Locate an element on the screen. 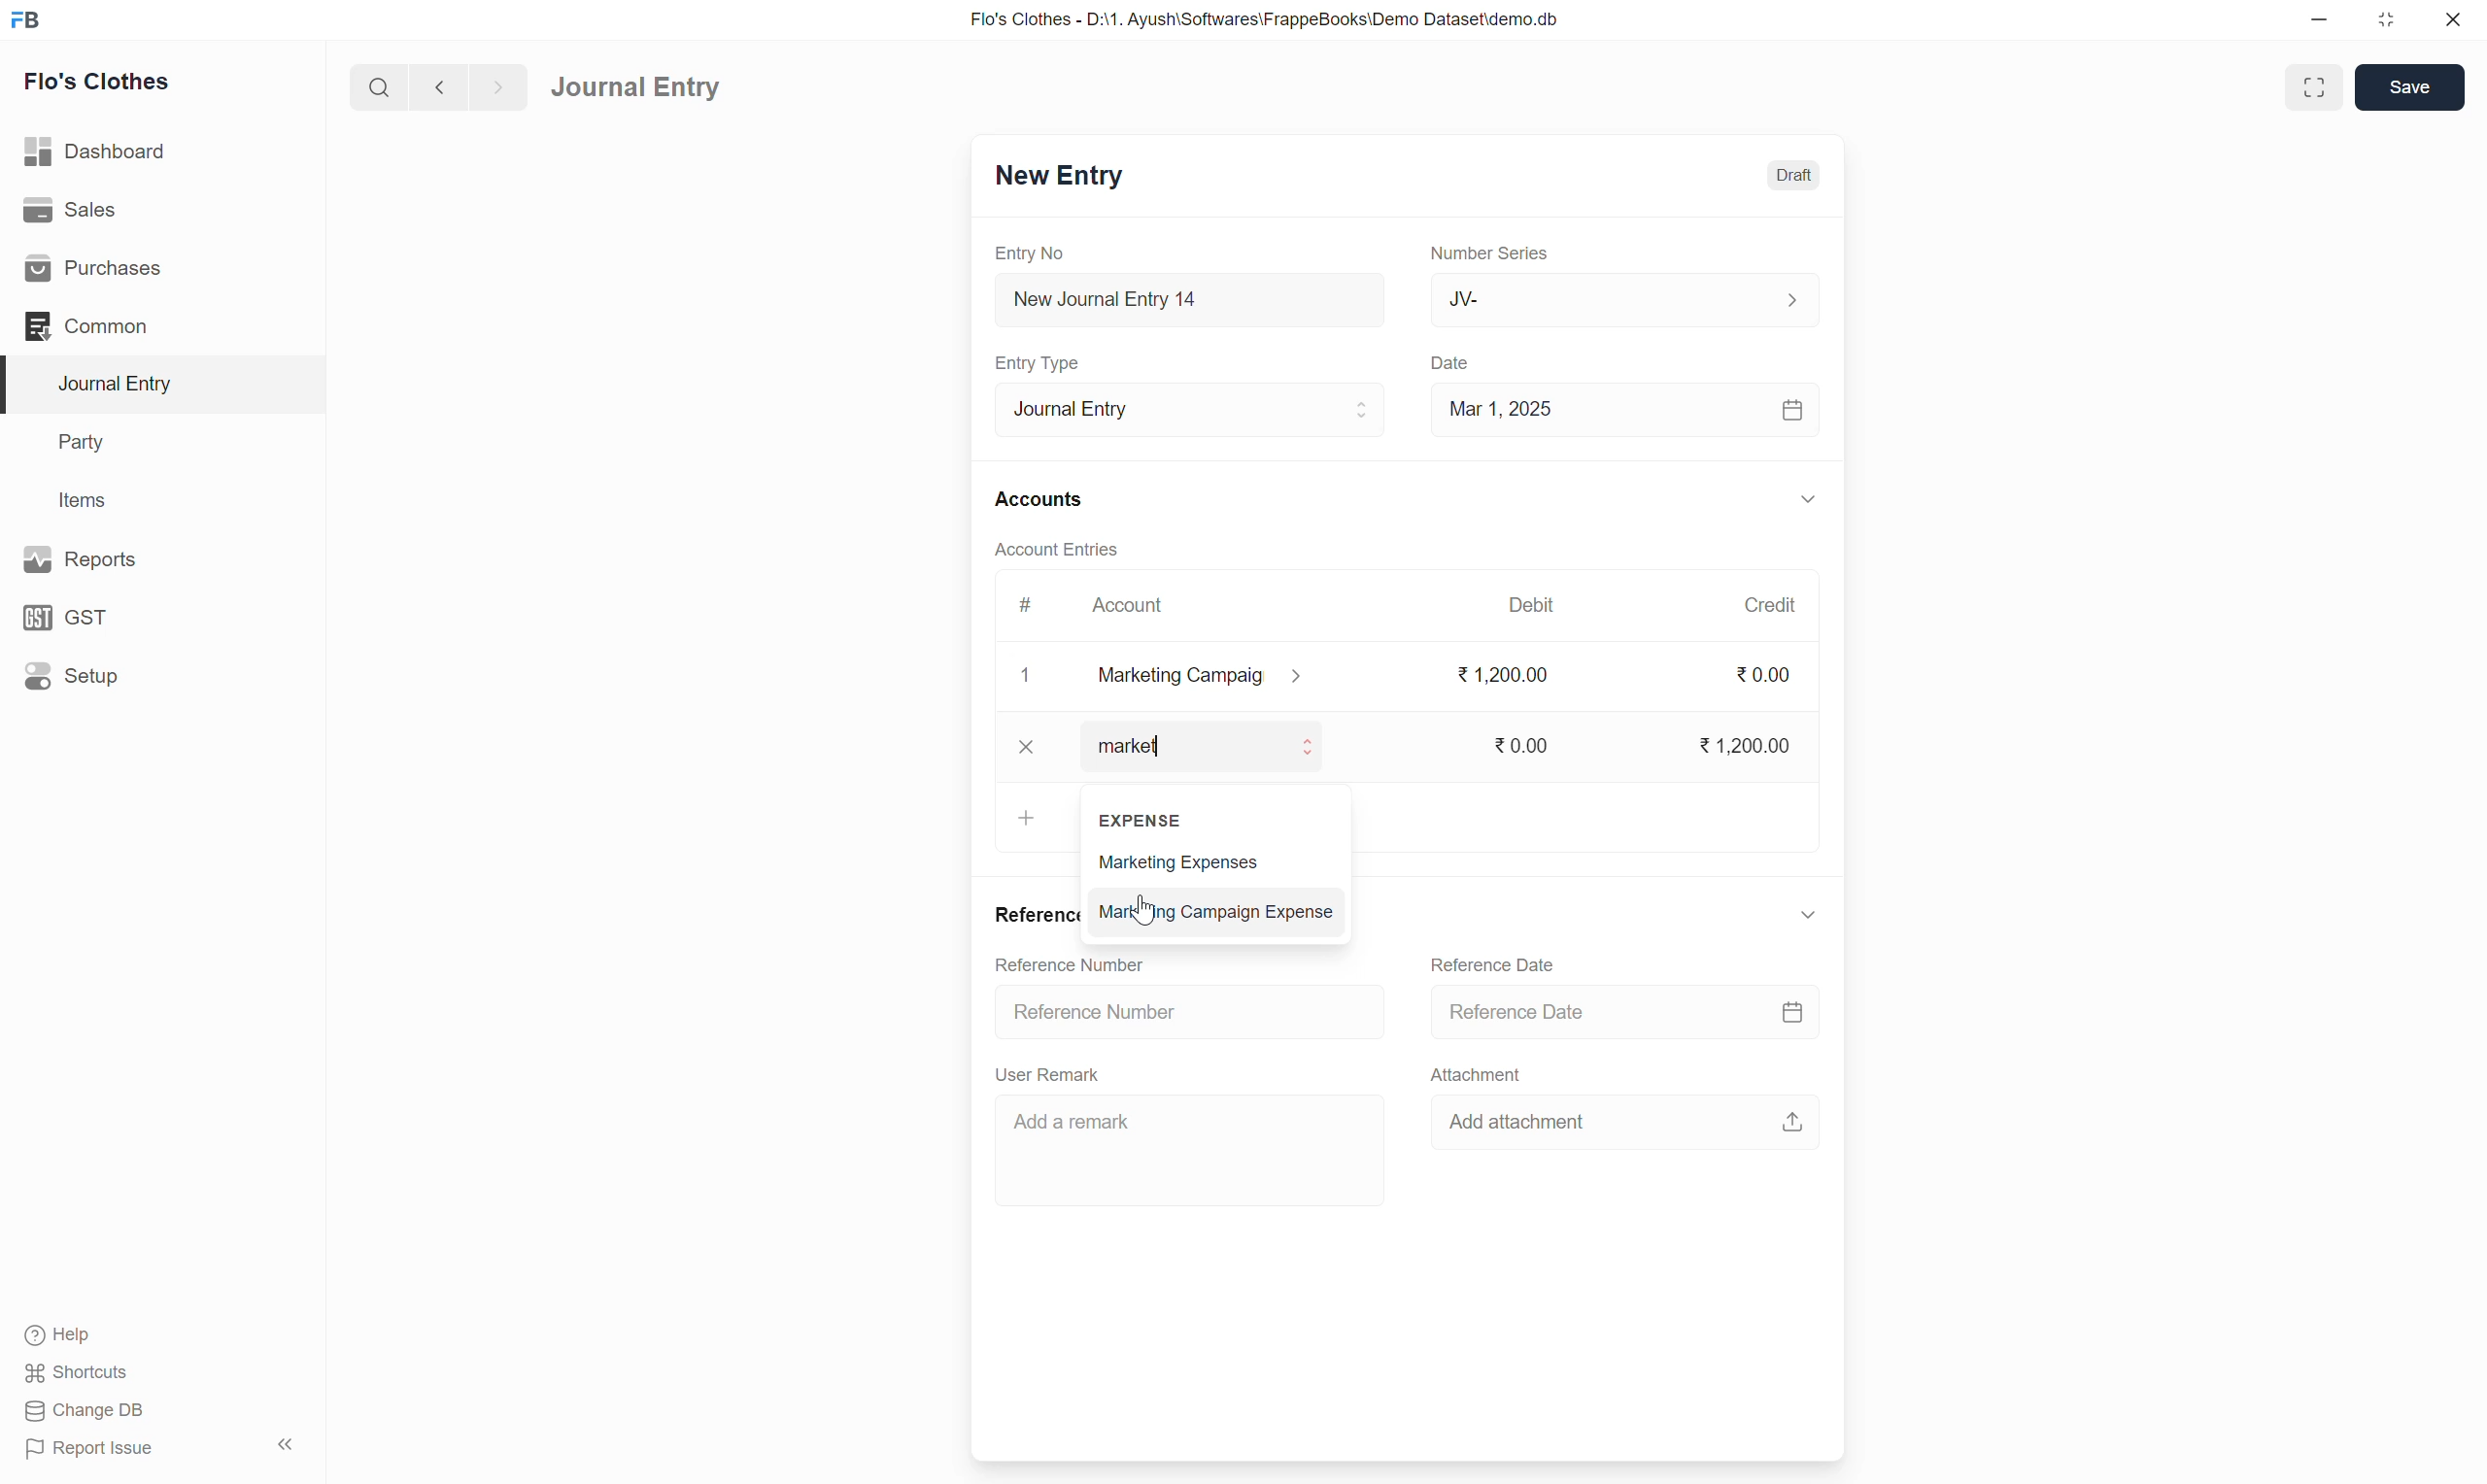 Image resolution: width=2487 pixels, height=1484 pixels. close is located at coordinates (2453, 19).